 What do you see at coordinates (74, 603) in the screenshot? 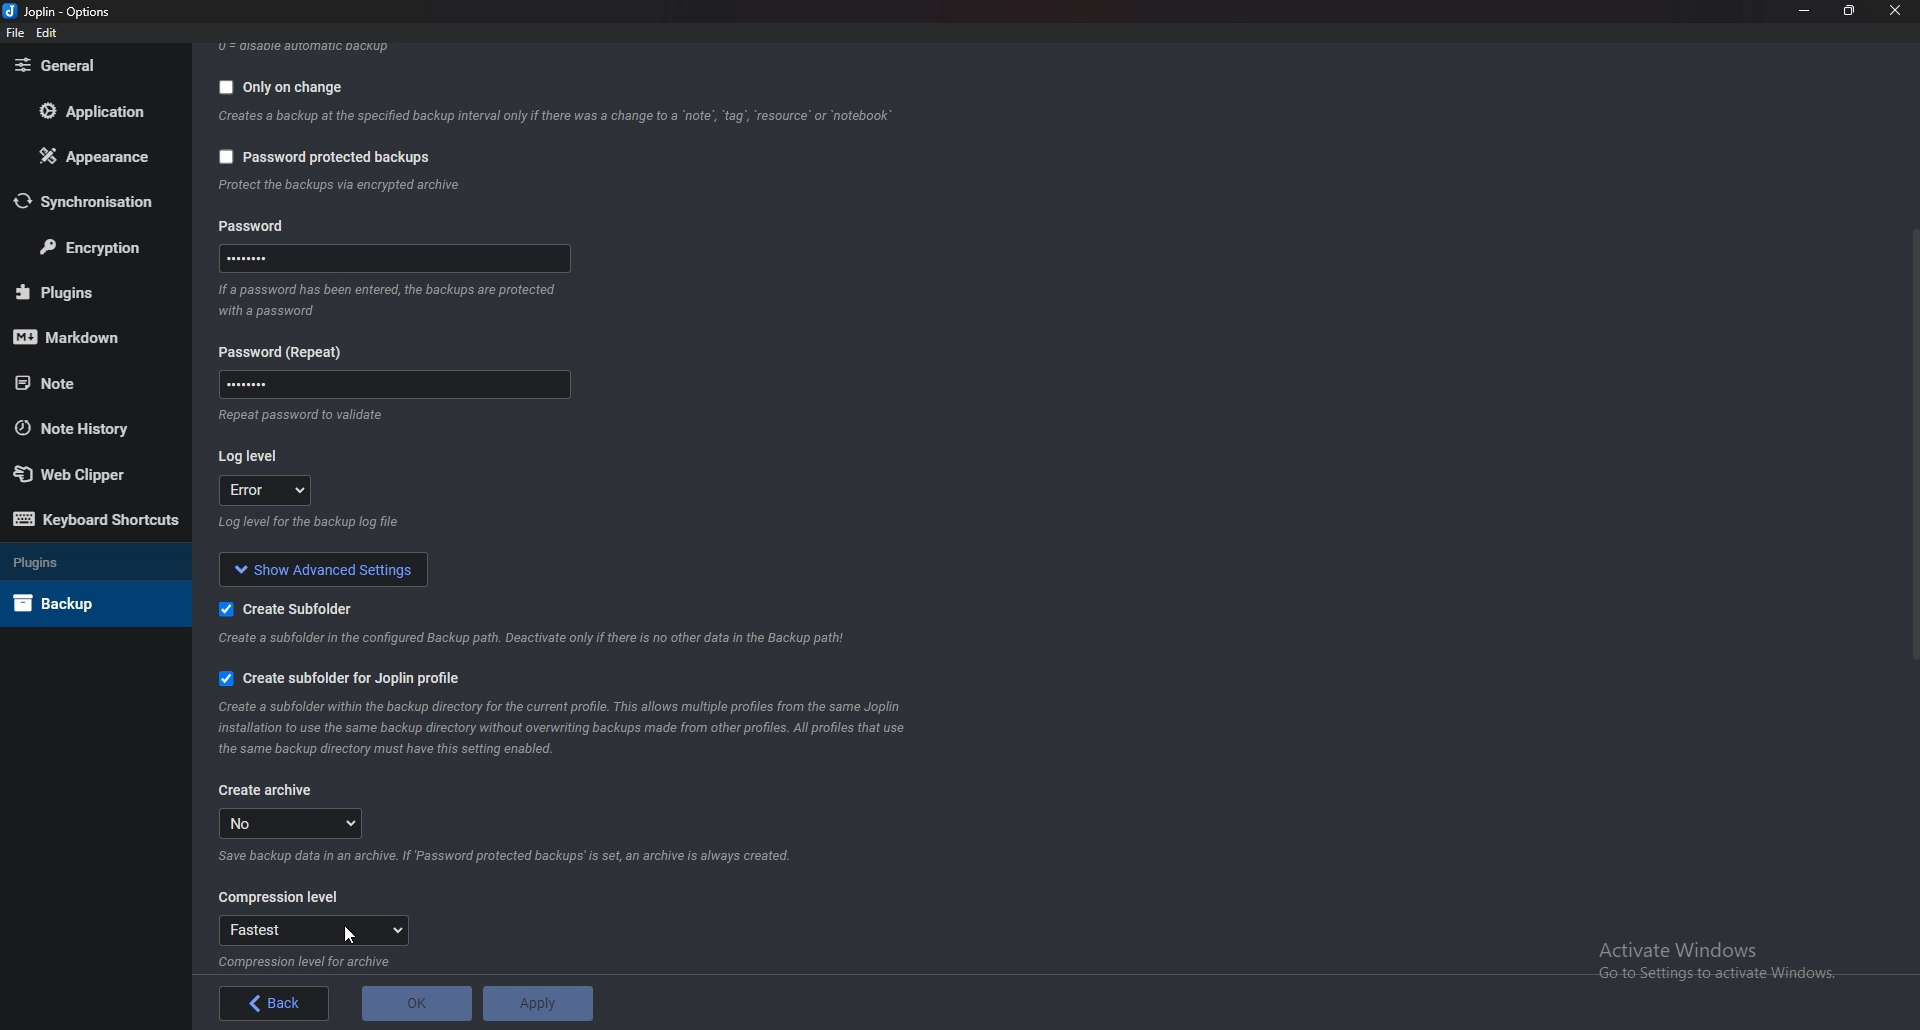
I see `Back up` at bounding box center [74, 603].